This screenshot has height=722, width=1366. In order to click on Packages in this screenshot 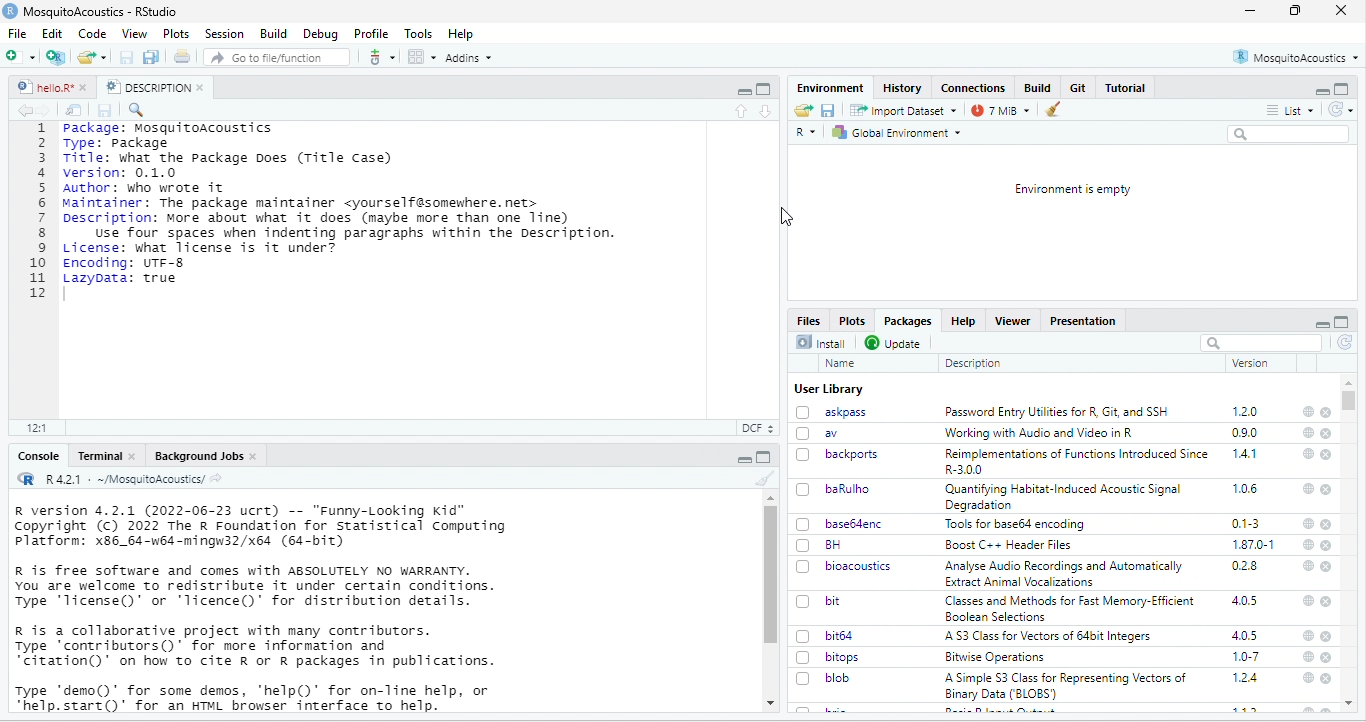, I will do `click(911, 322)`.